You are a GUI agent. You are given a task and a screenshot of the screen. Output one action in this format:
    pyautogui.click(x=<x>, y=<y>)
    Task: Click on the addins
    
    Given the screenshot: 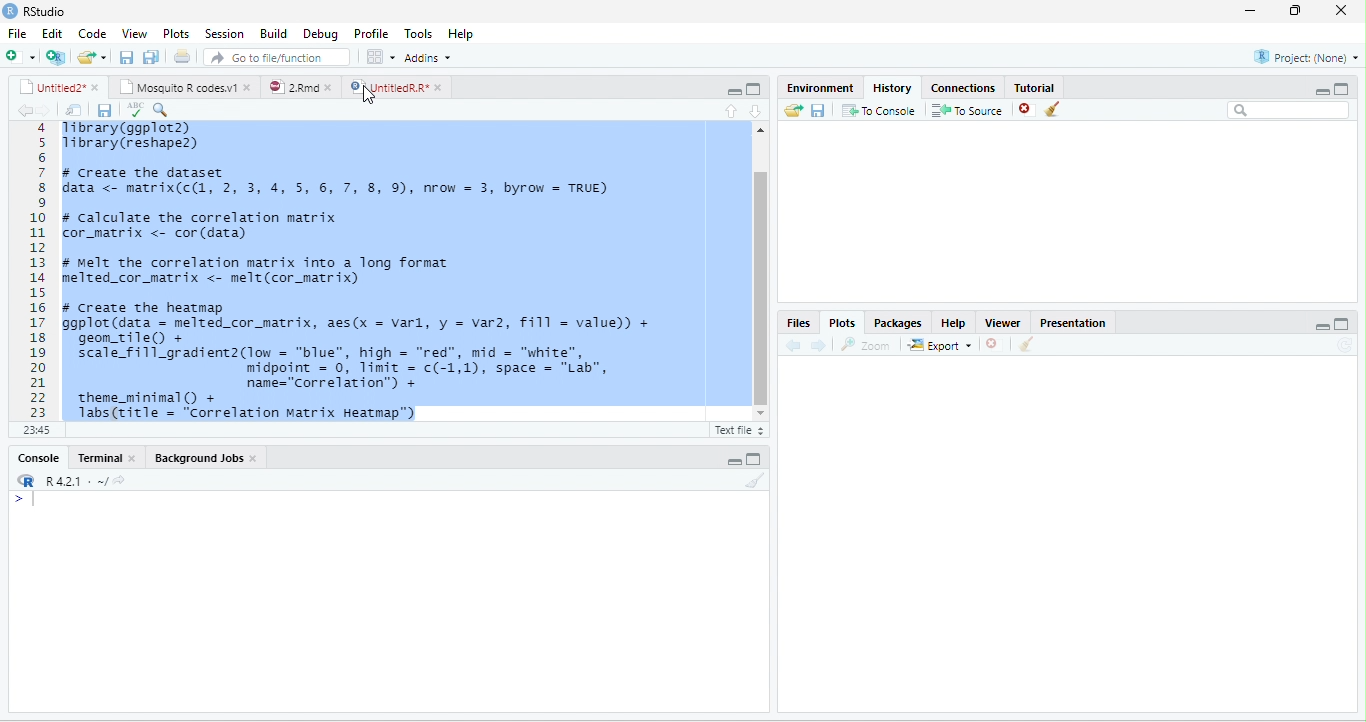 What is the action you would take?
    pyautogui.click(x=432, y=57)
    